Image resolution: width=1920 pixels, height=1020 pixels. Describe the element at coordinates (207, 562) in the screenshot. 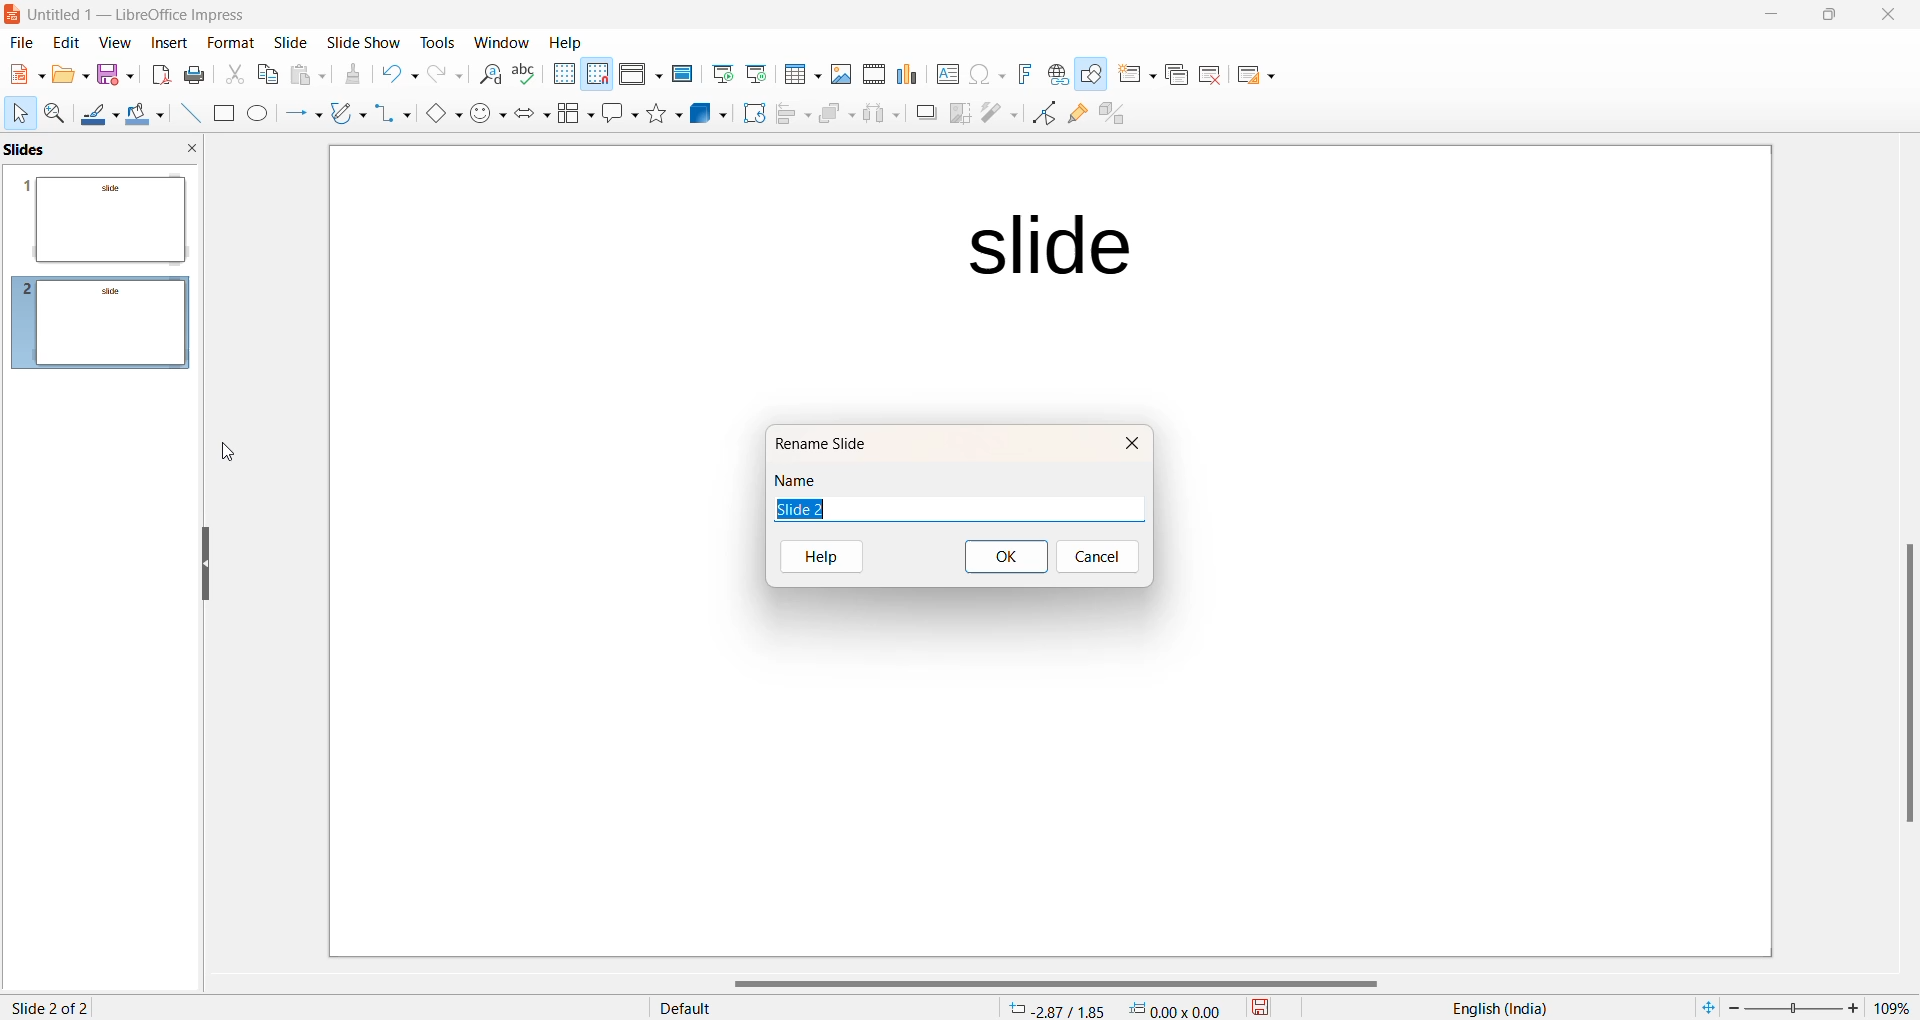

I see `hide left sidebar` at that location.